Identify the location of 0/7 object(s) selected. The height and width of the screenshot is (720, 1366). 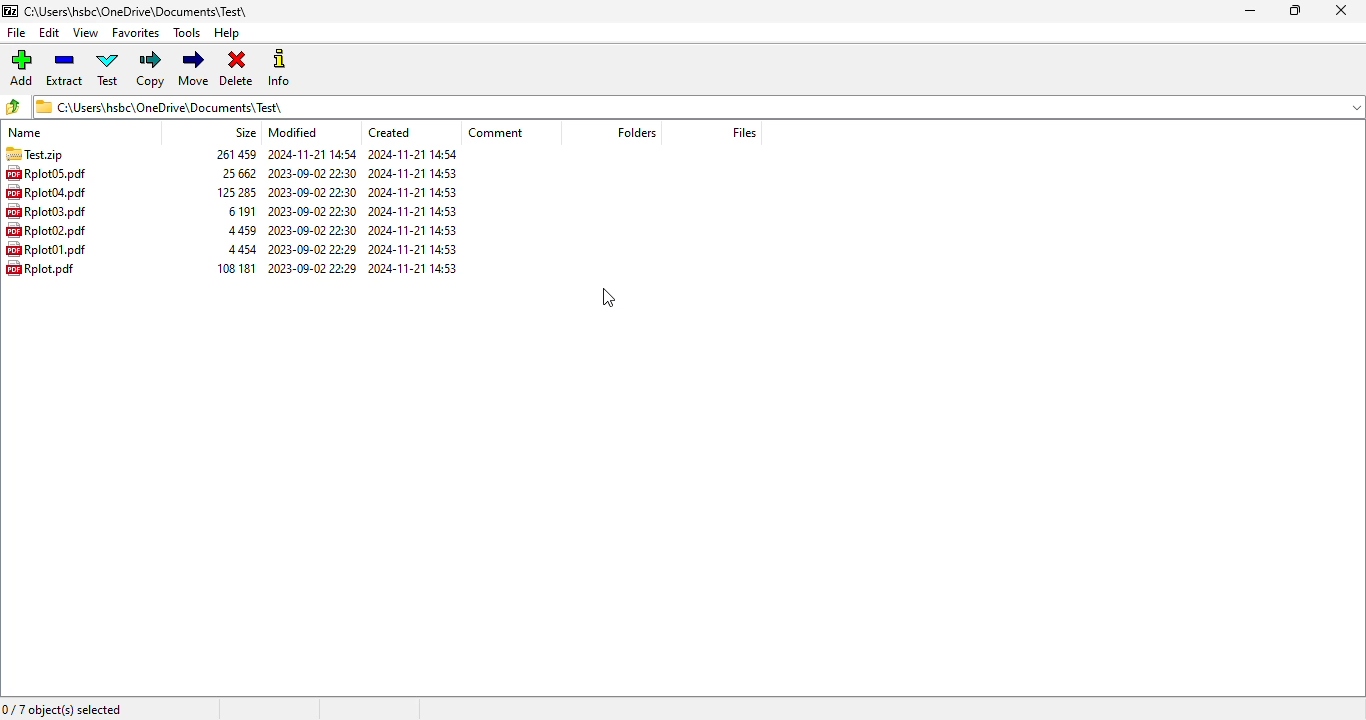
(64, 710).